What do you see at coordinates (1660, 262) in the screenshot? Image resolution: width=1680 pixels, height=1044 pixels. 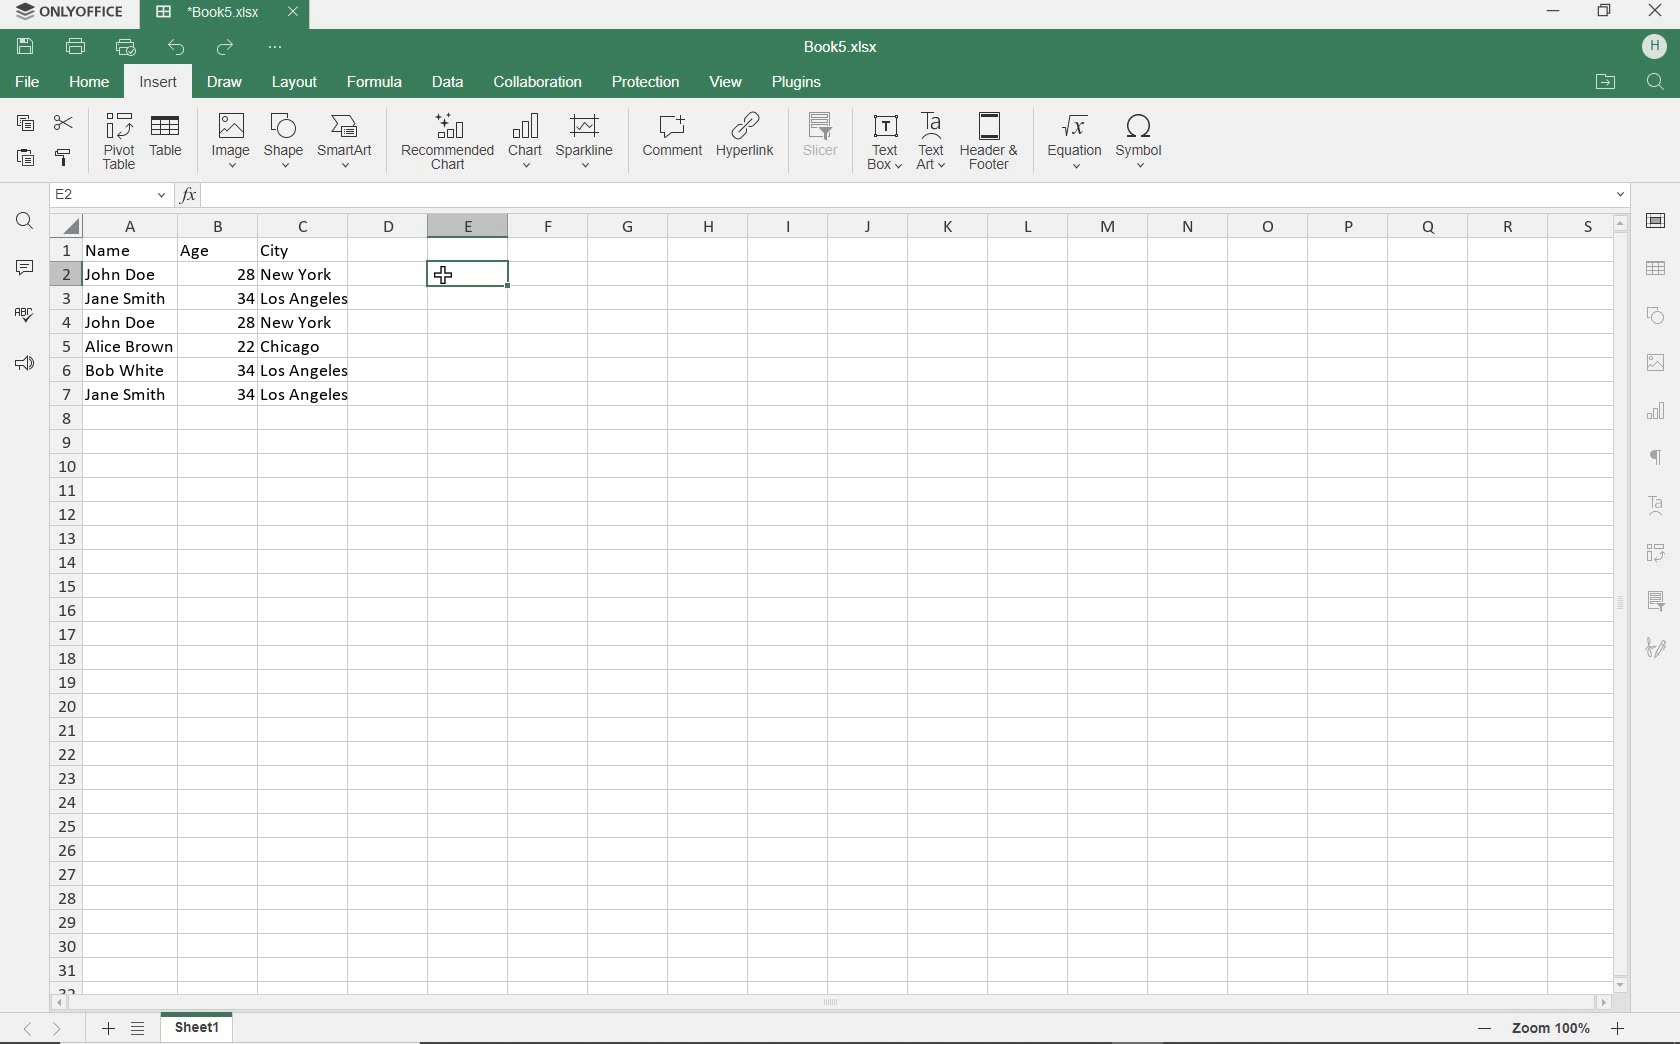 I see `TABLE` at bounding box center [1660, 262].